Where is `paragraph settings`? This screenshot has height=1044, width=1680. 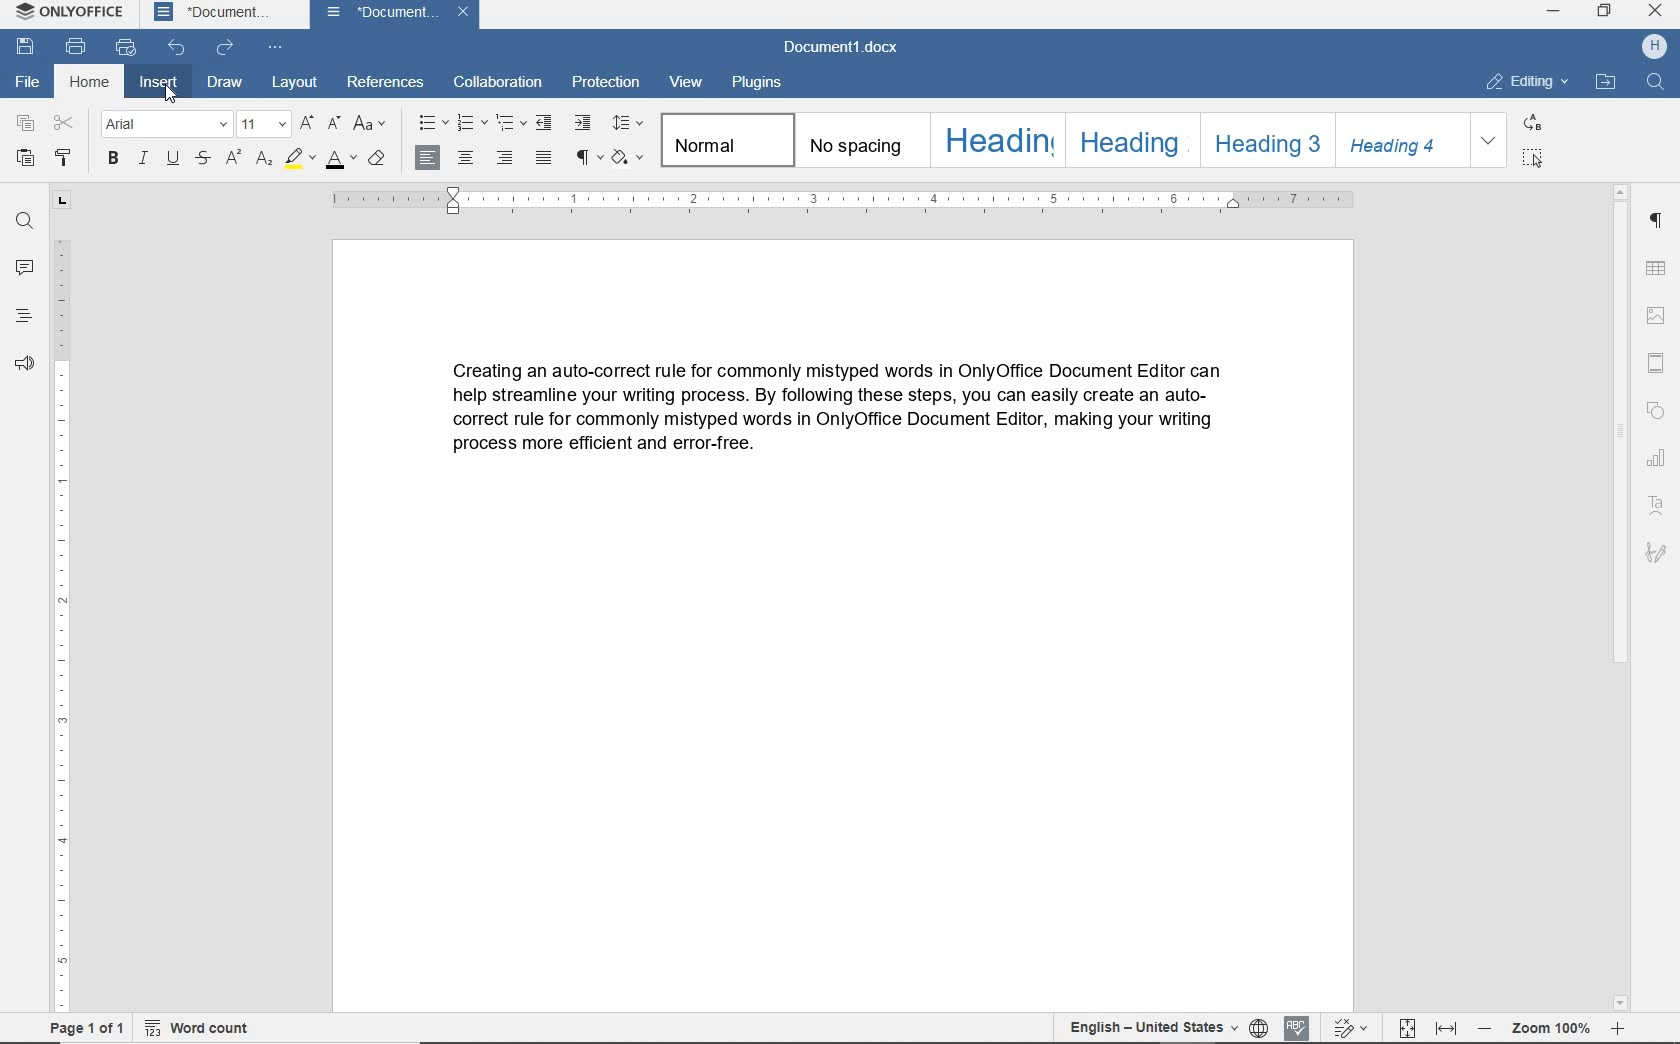
paragraph settings is located at coordinates (1658, 221).